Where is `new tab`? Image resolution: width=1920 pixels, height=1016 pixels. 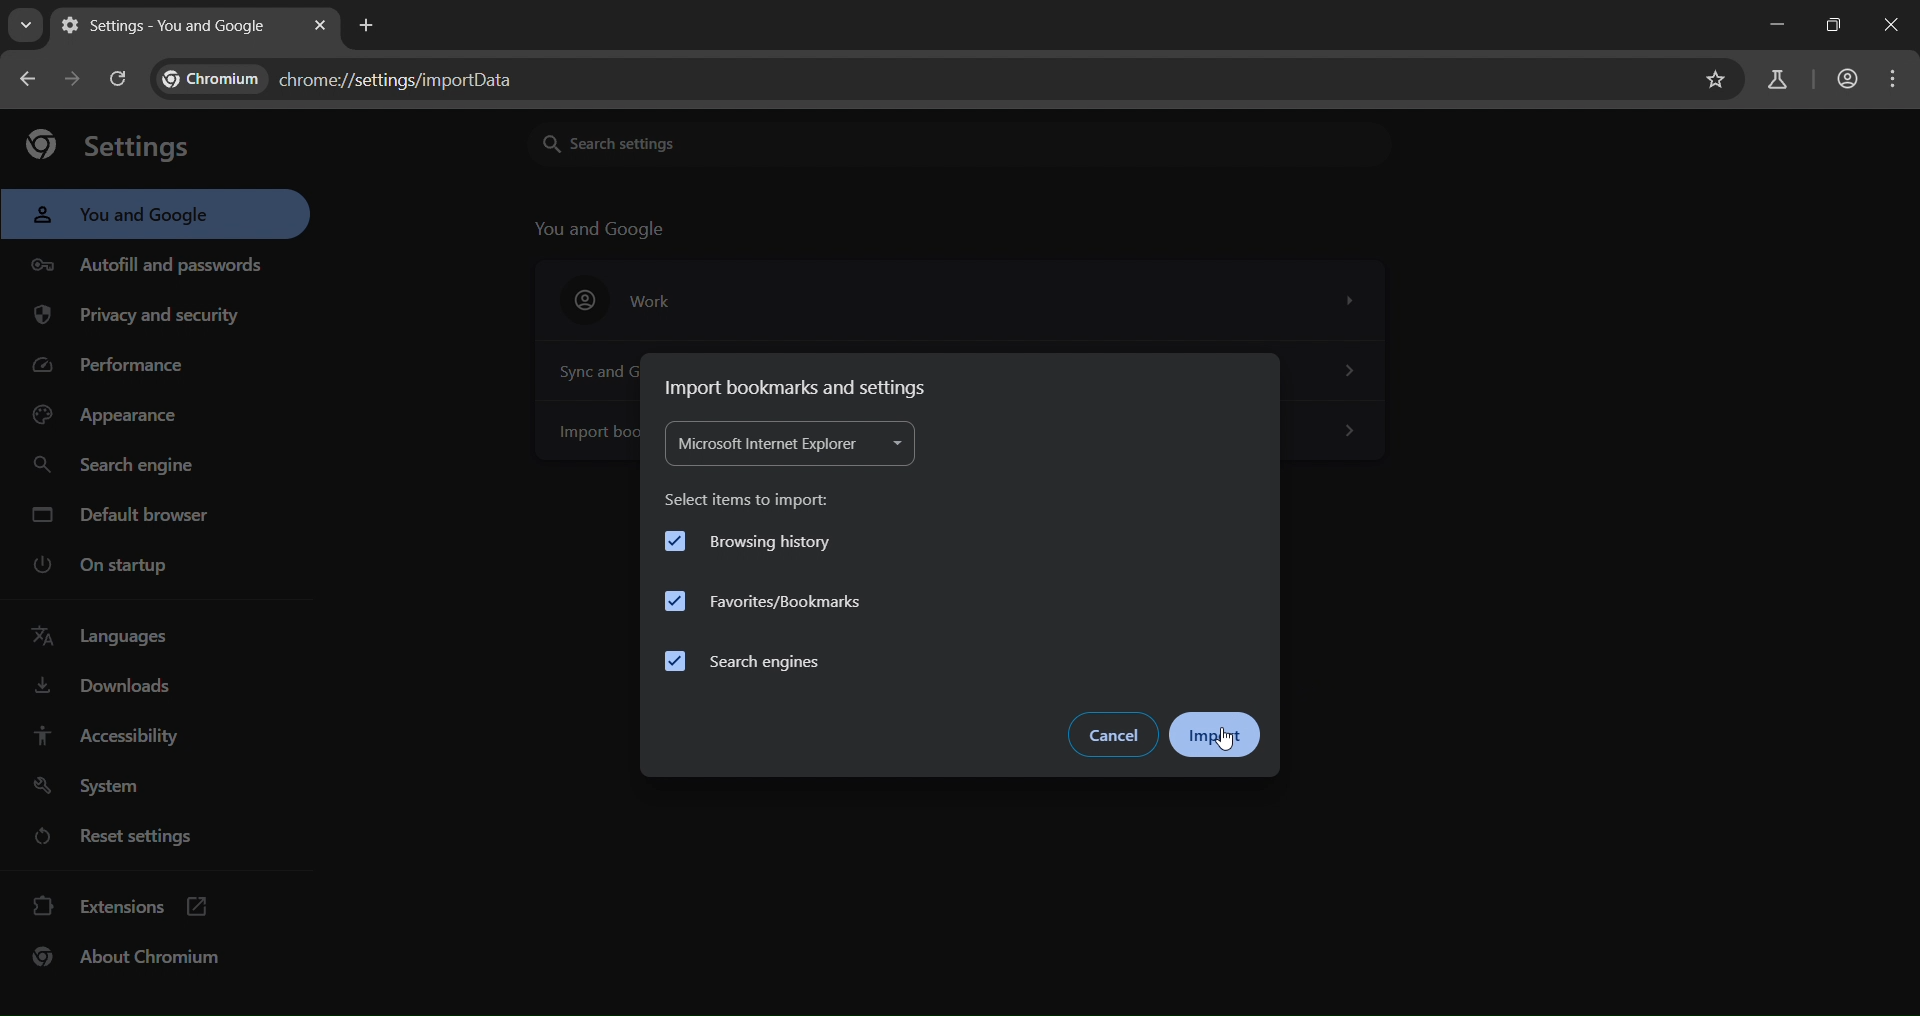 new tab is located at coordinates (362, 25).